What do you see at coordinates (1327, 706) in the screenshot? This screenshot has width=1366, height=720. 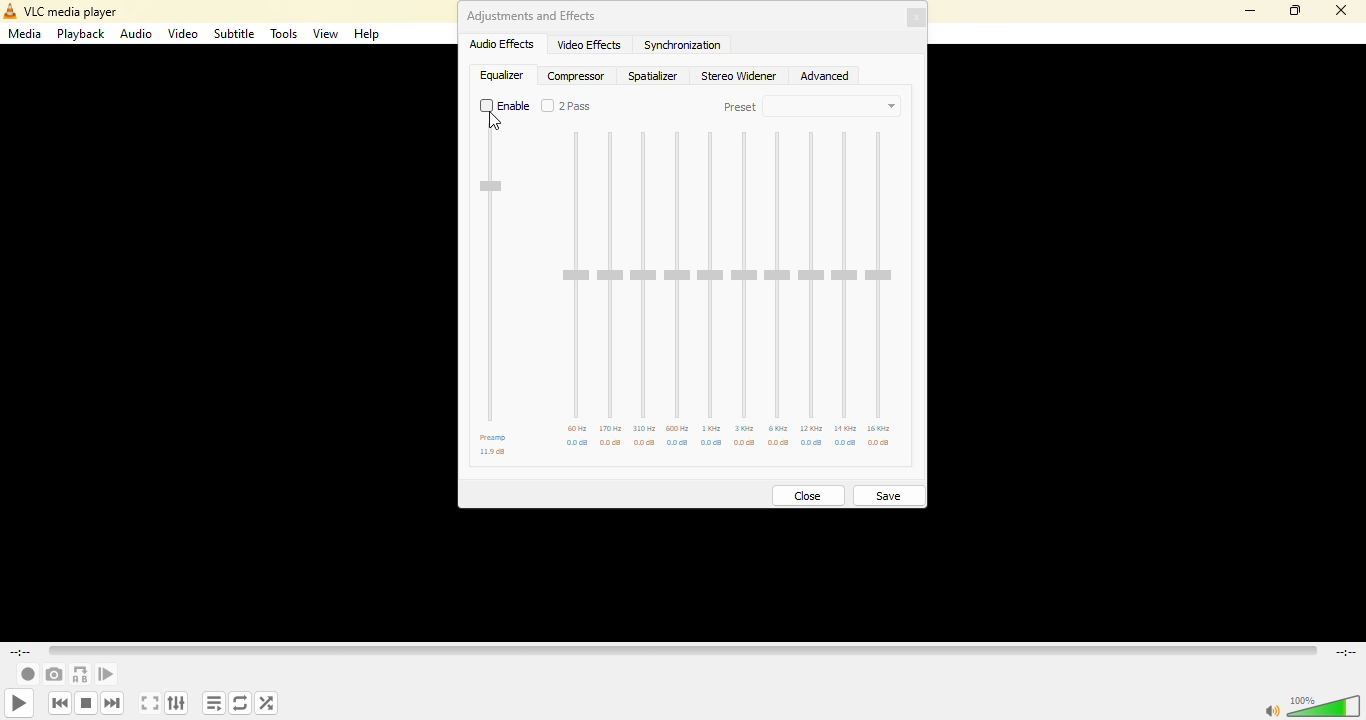 I see `volume adjust 100%` at bounding box center [1327, 706].